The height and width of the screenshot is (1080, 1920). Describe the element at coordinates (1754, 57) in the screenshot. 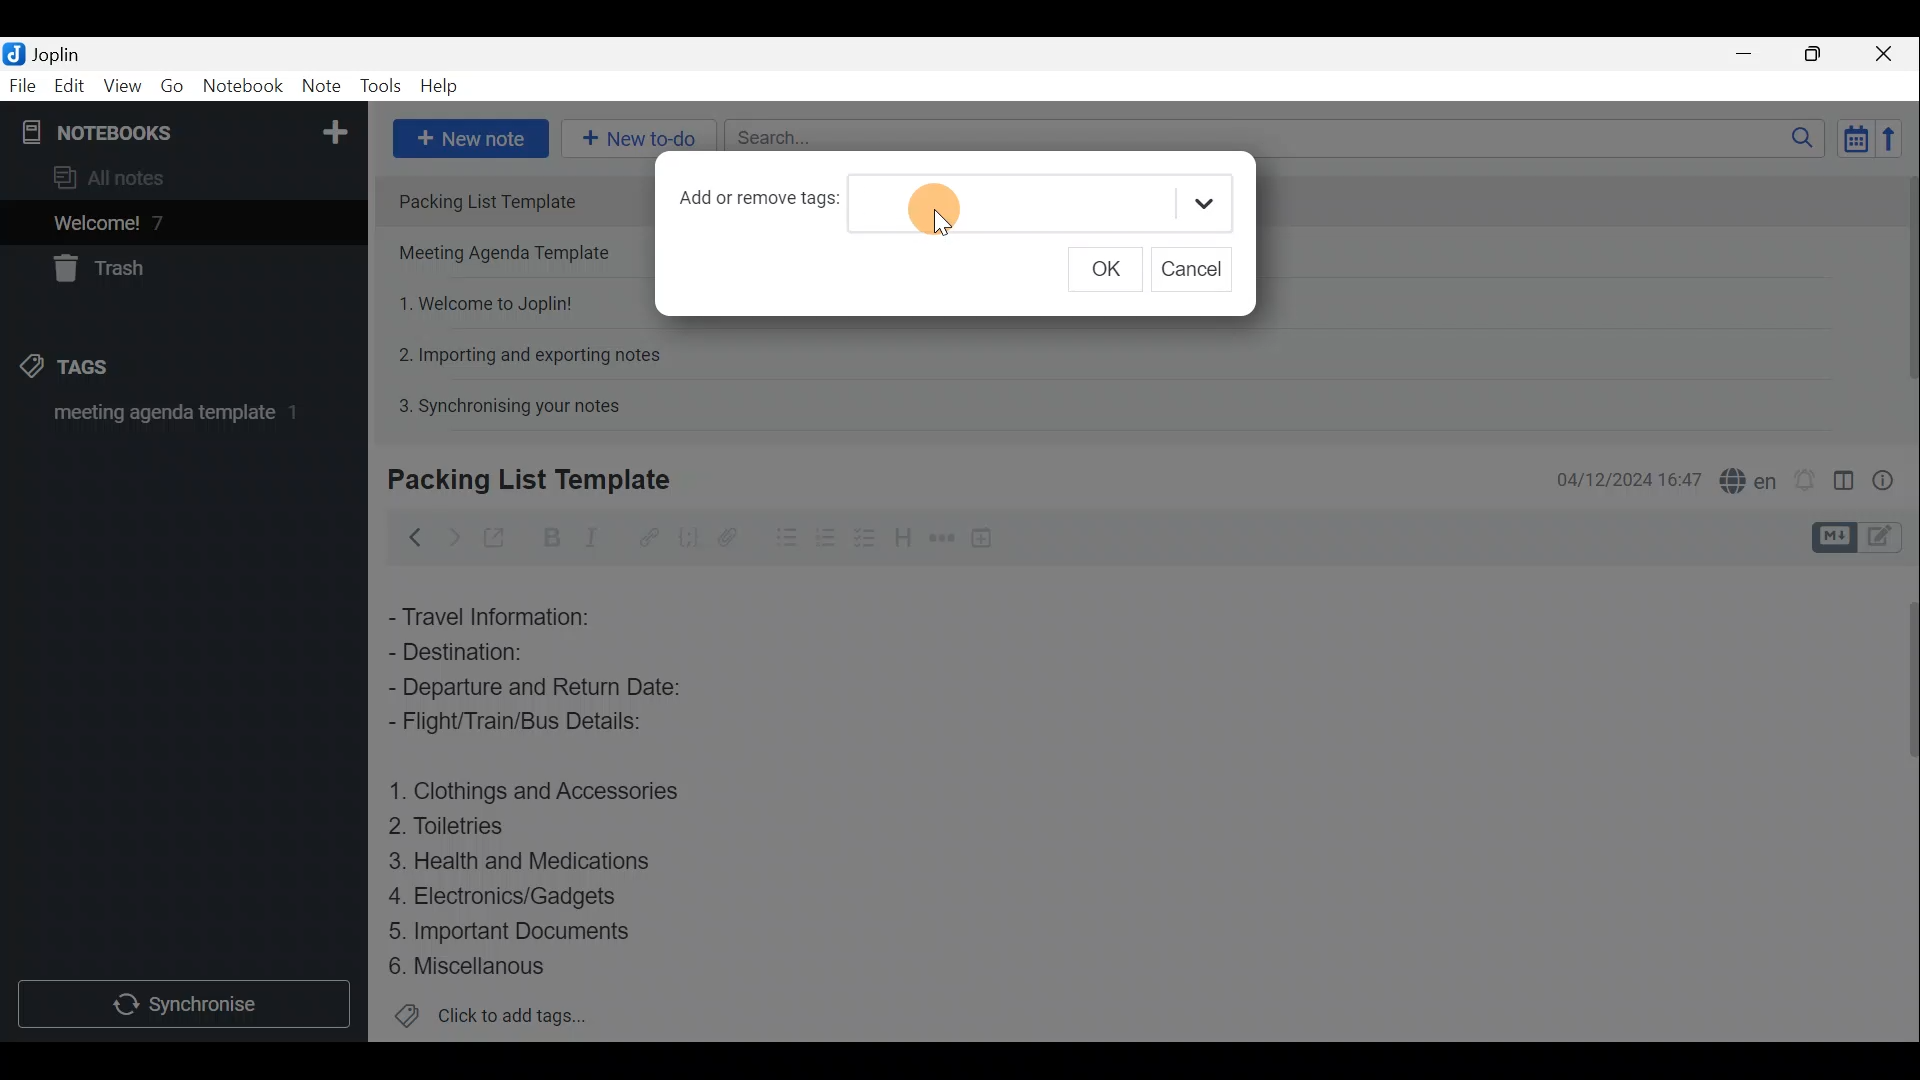

I see `Minimise` at that location.